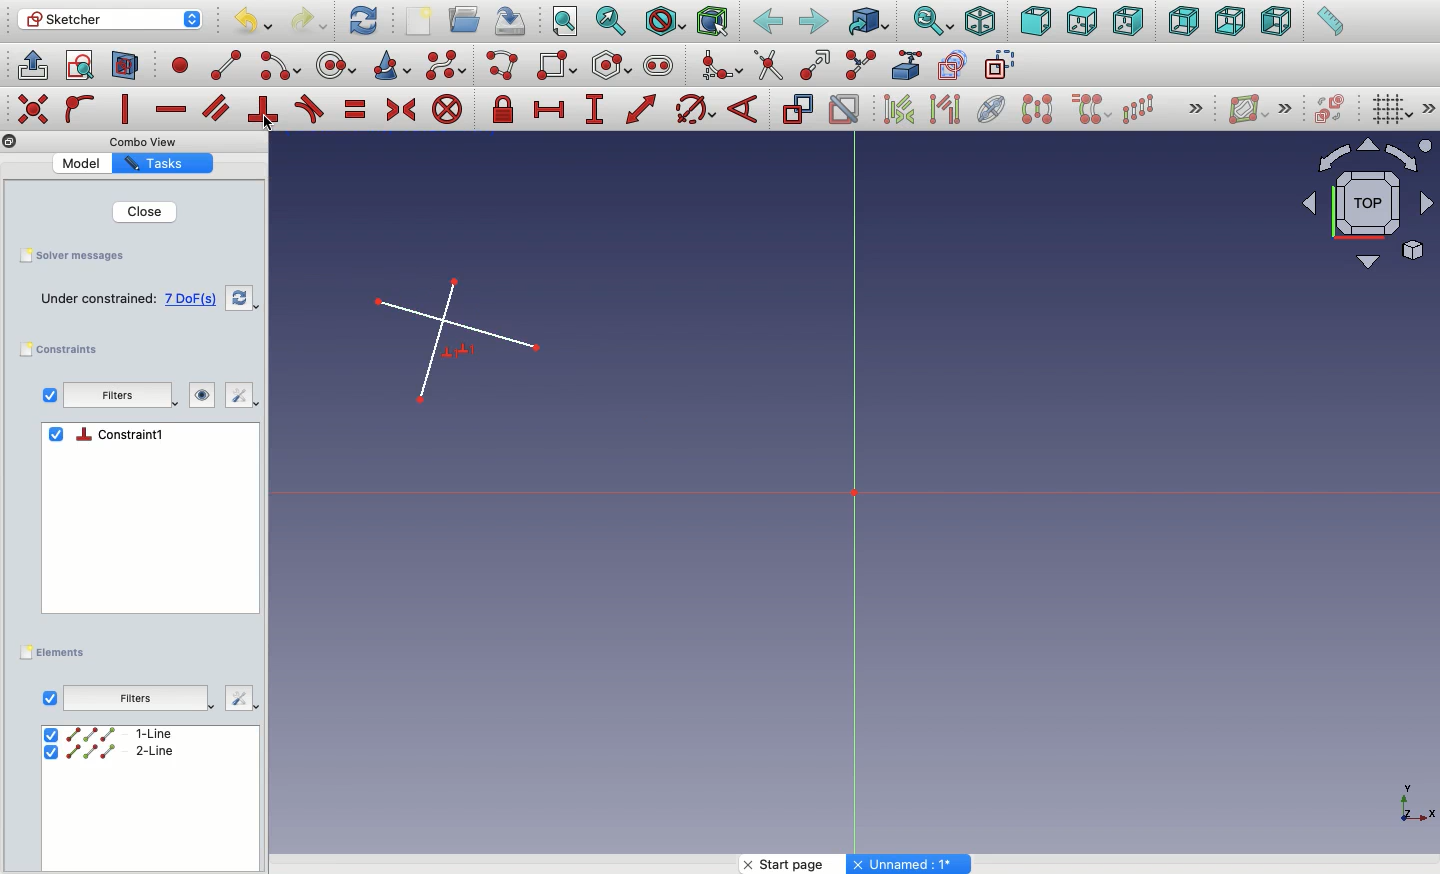  Describe the element at coordinates (1140, 108) in the screenshot. I see `Rectangular array` at that location.